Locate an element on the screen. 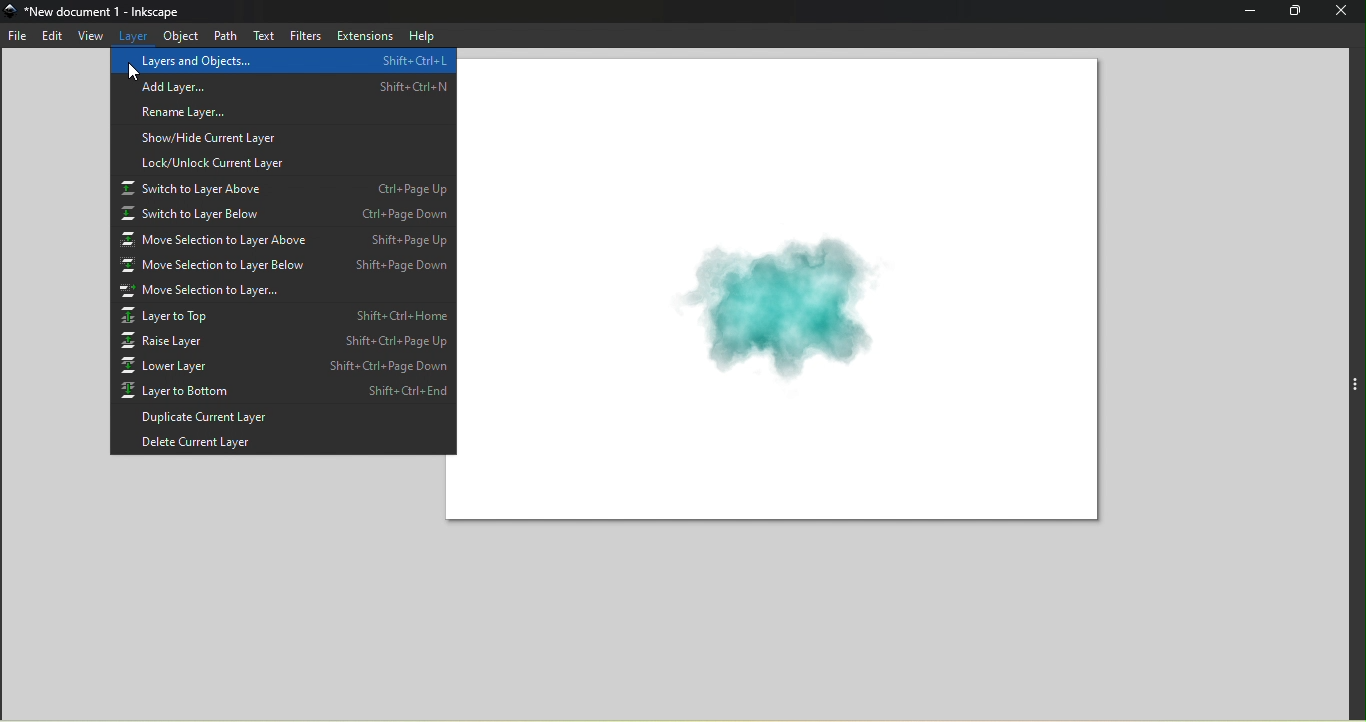  View is located at coordinates (90, 35).